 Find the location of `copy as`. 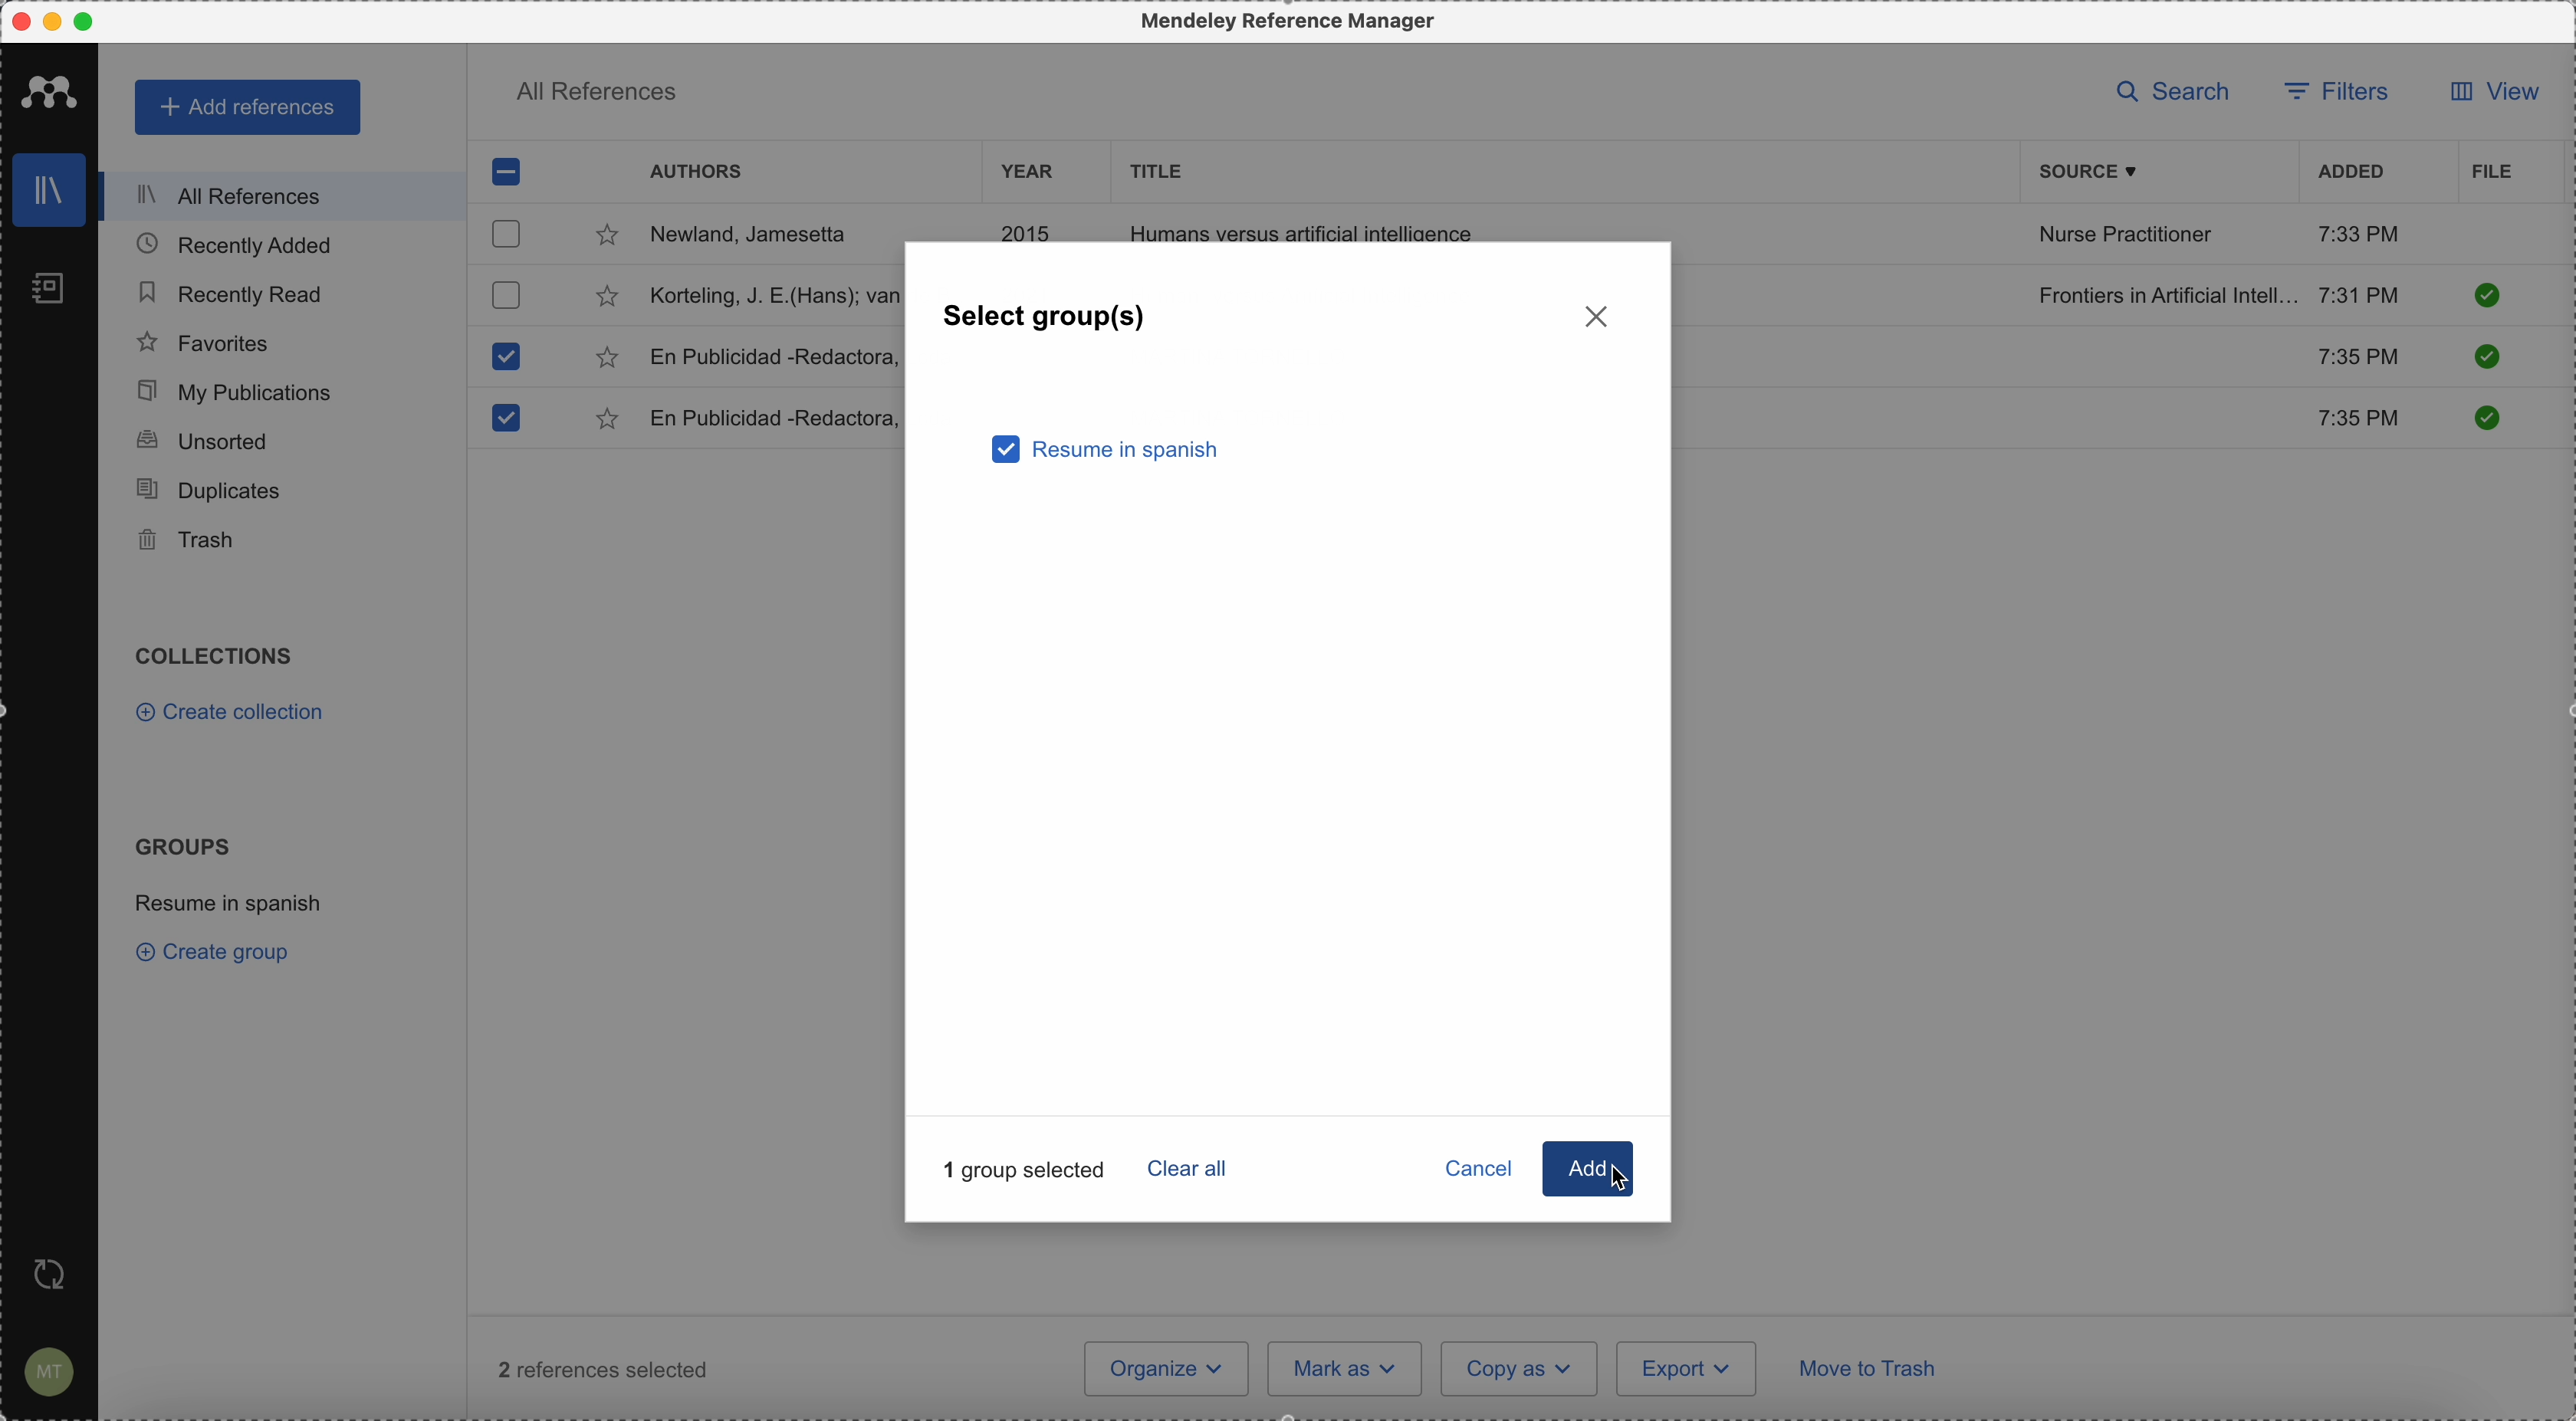

copy as is located at coordinates (1520, 1369).